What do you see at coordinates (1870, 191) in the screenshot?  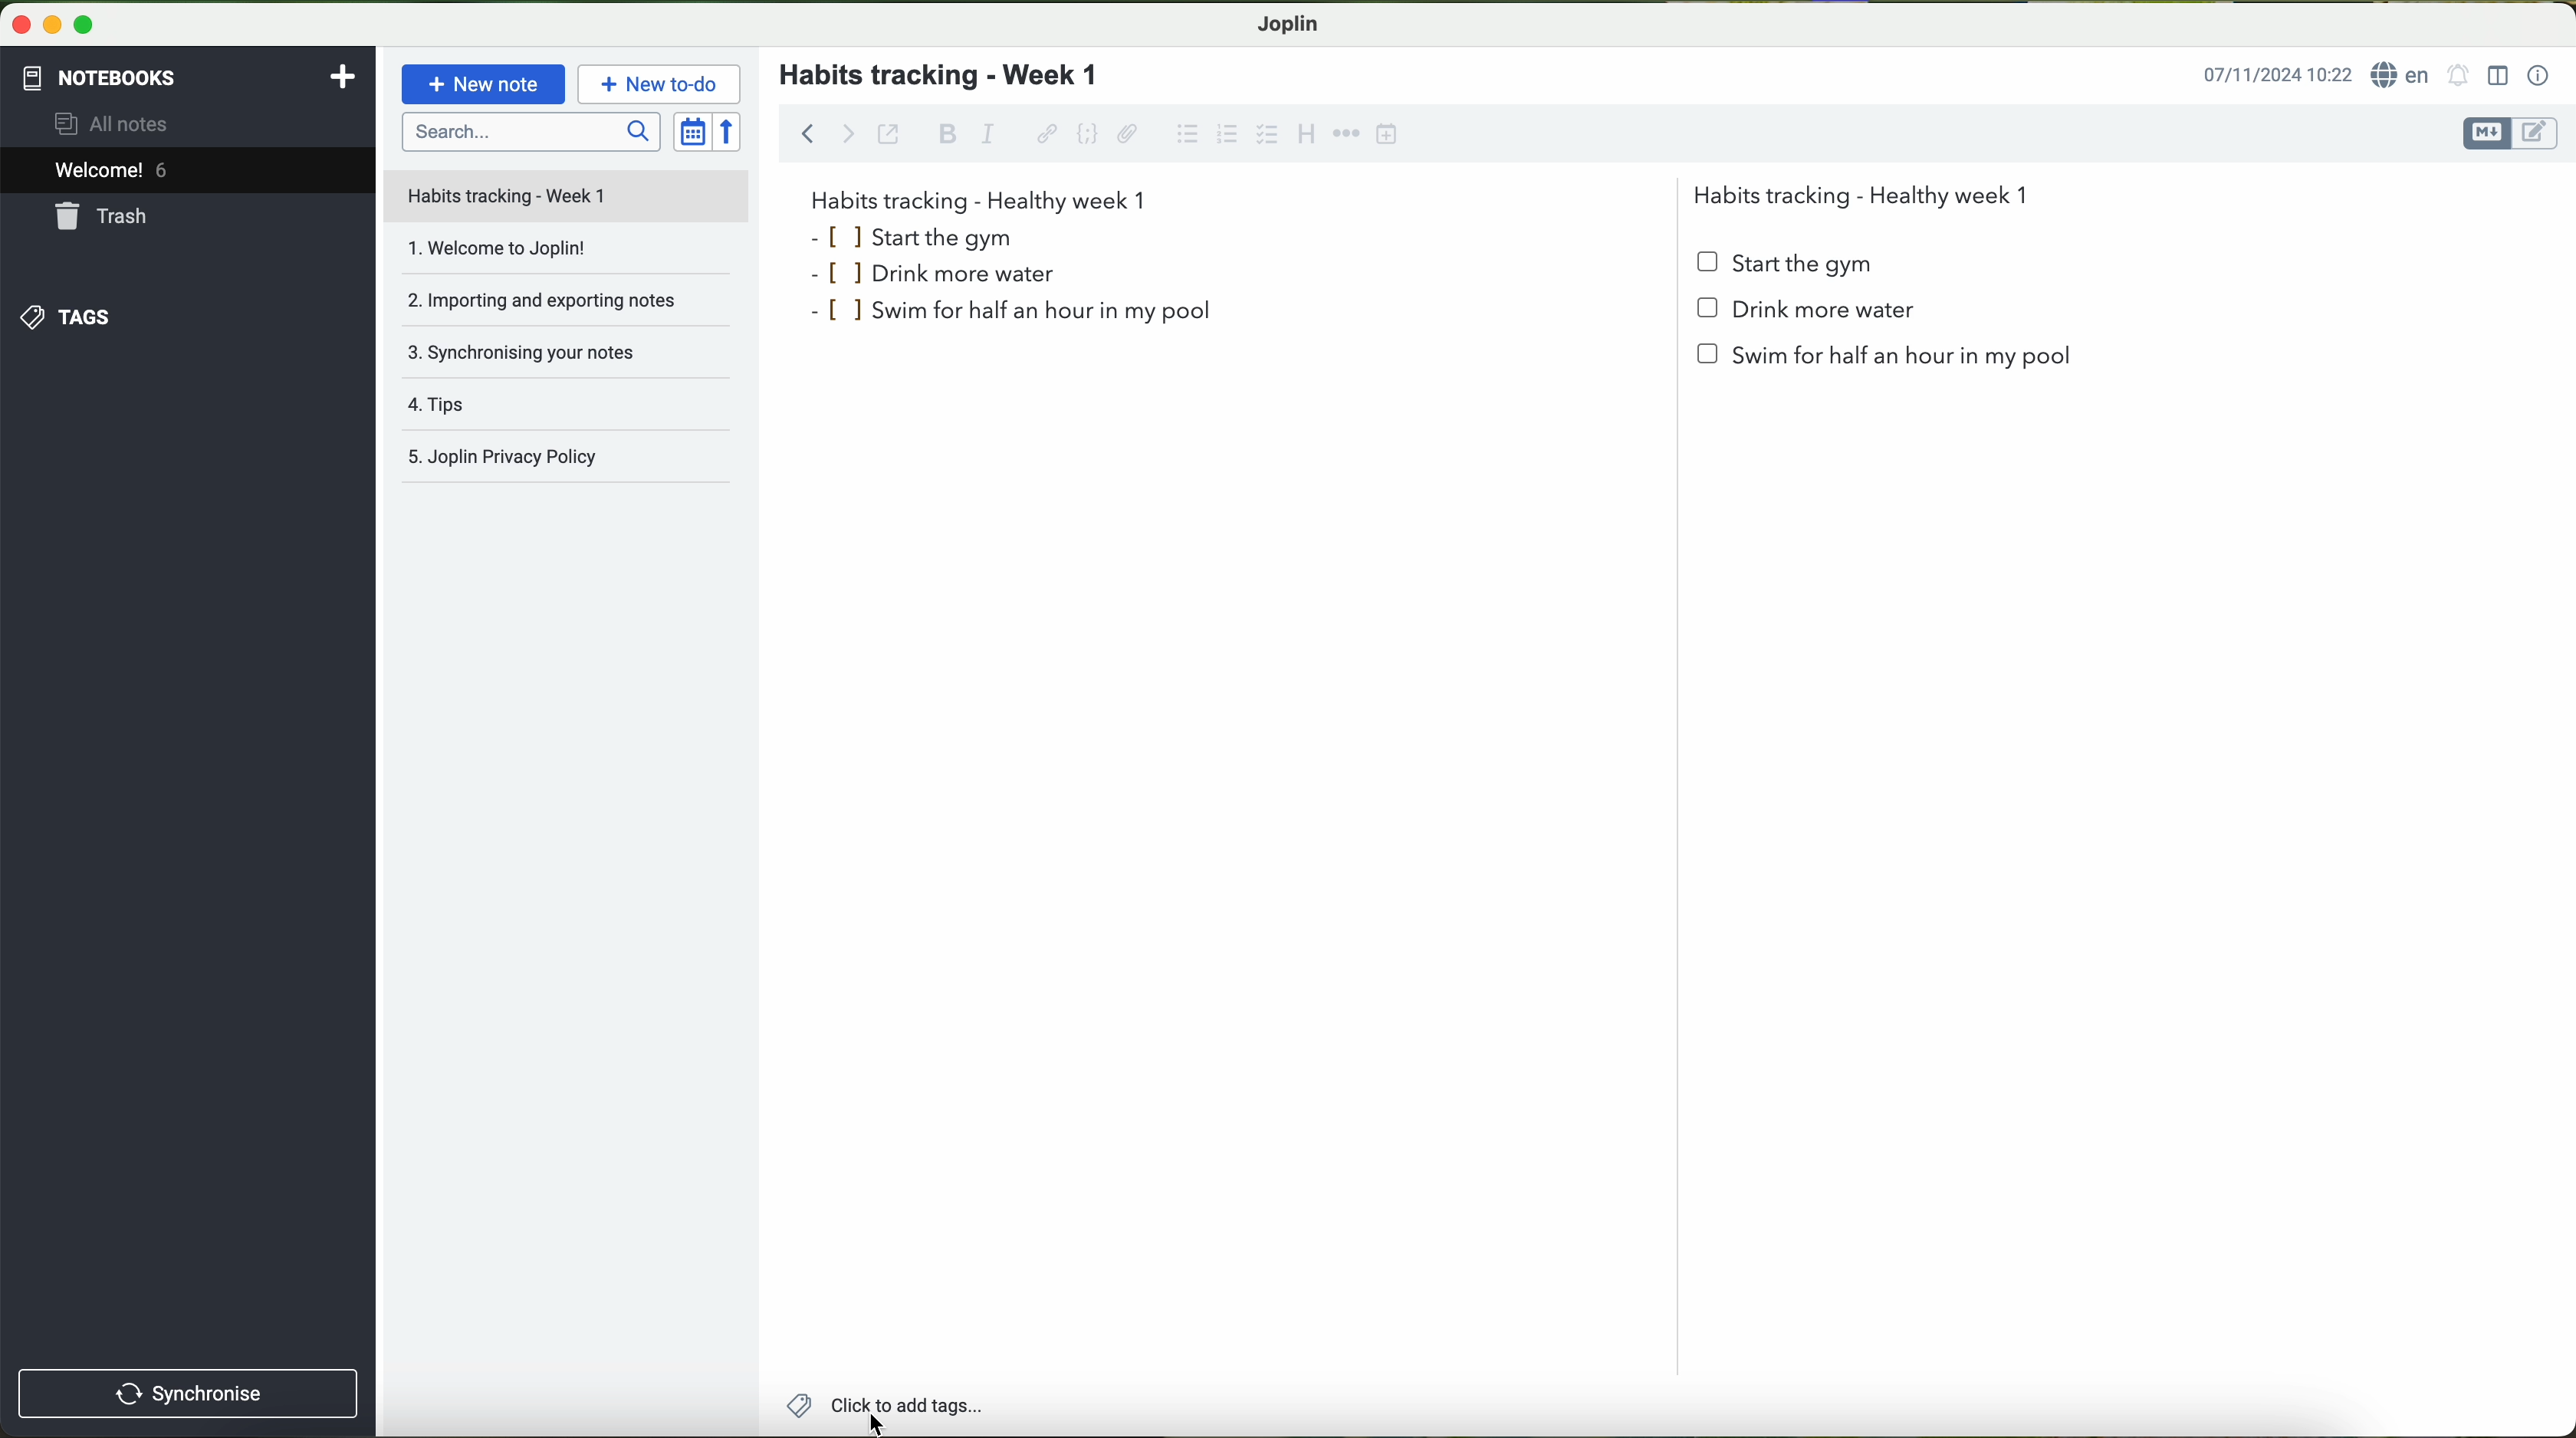 I see `Habits tracking - Healthy week 1` at bounding box center [1870, 191].